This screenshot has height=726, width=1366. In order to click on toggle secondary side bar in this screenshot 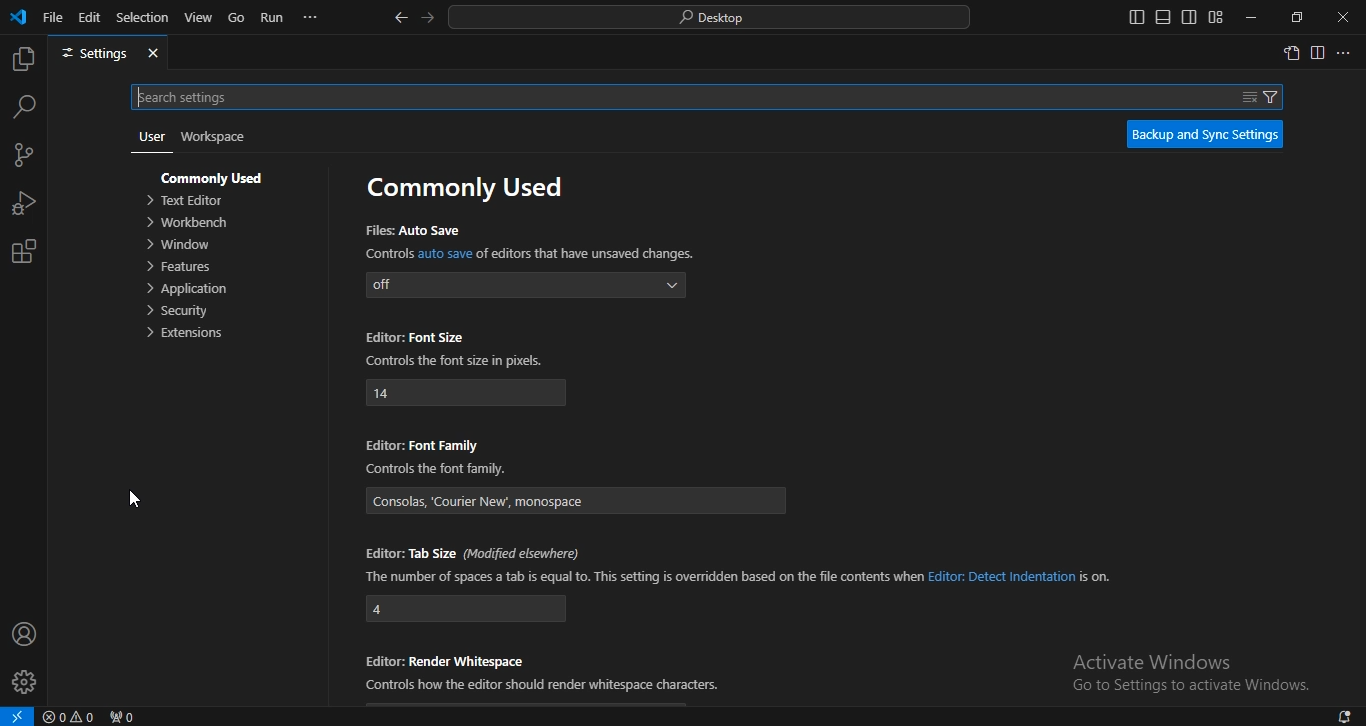, I will do `click(1189, 17)`.